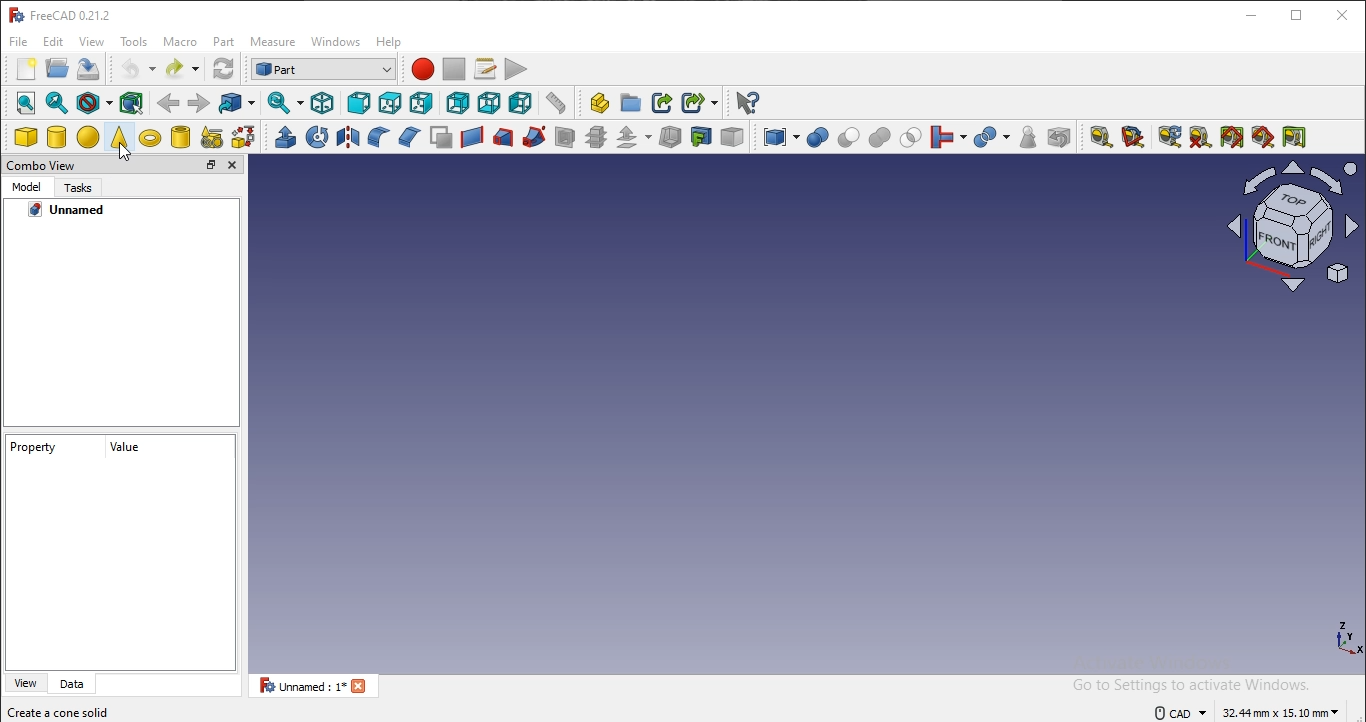 Image resolution: width=1366 pixels, height=722 pixels. Describe the element at coordinates (847, 136) in the screenshot. I see `cut` at that location.